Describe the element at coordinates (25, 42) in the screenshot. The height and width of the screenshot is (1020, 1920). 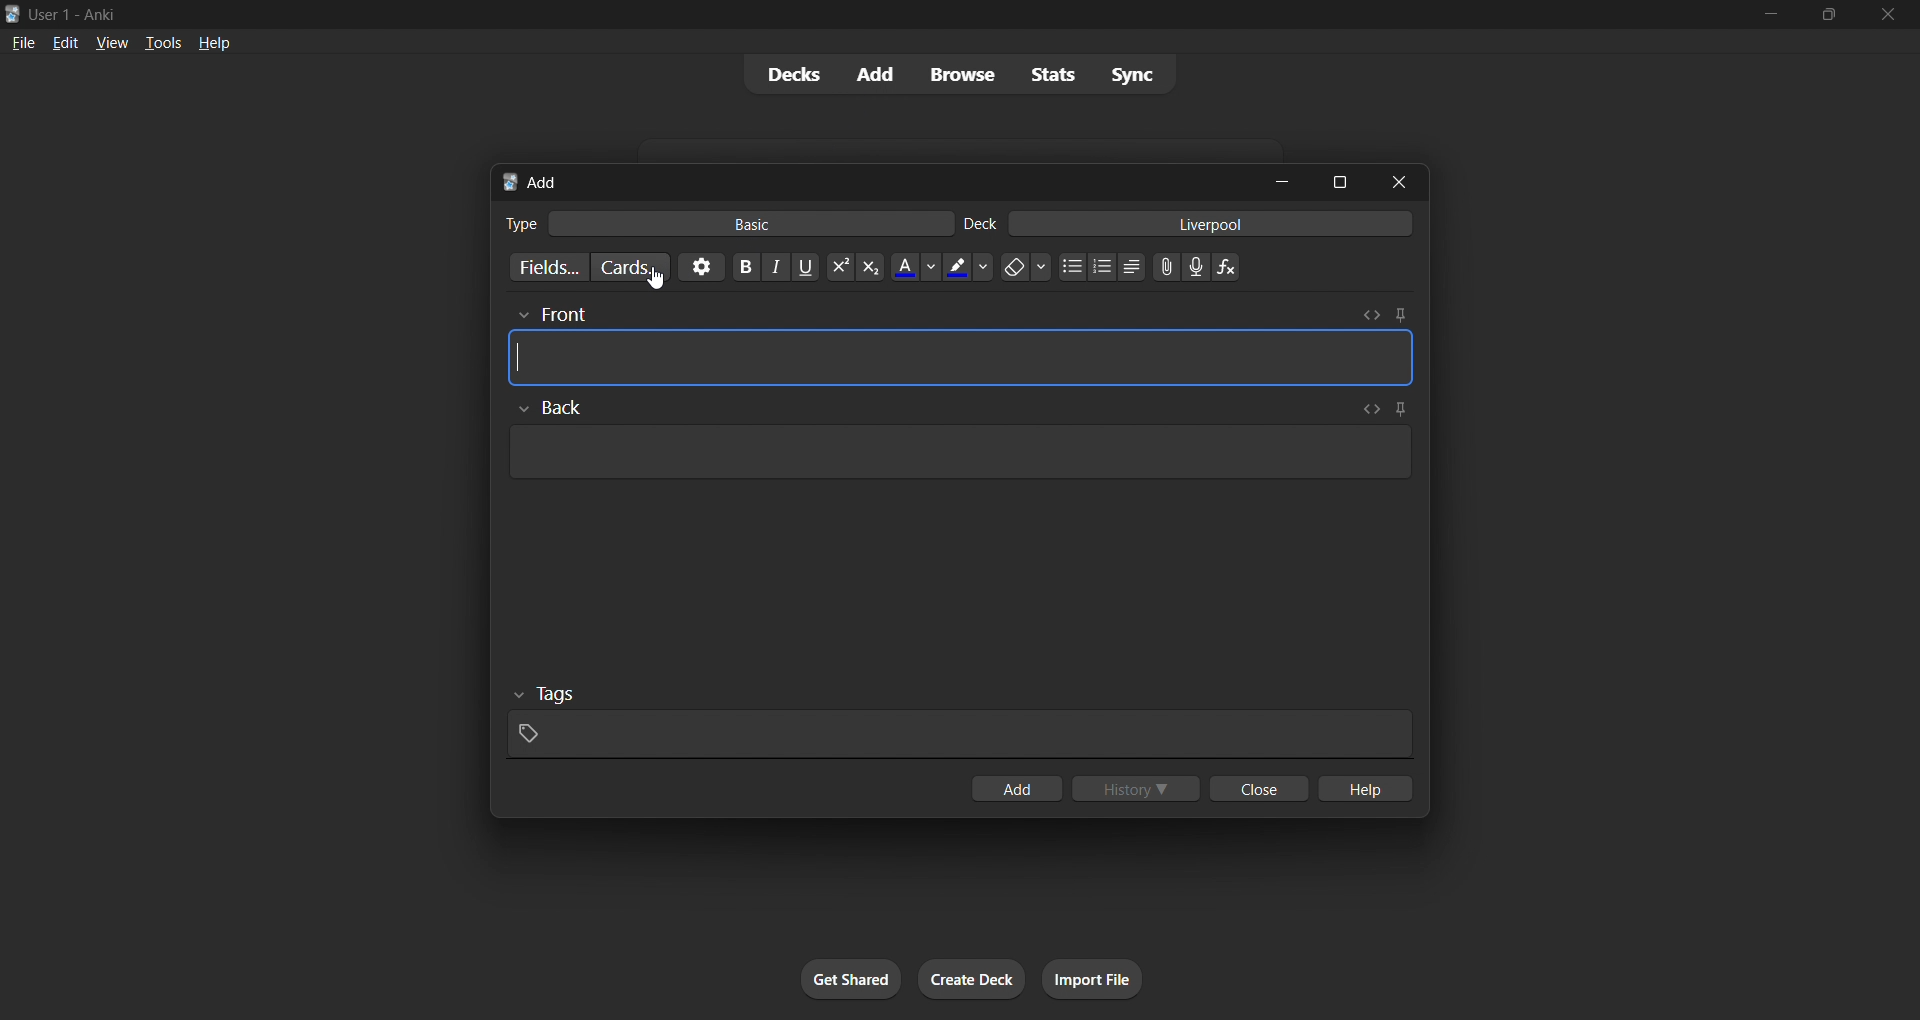
I see `file` at that location.